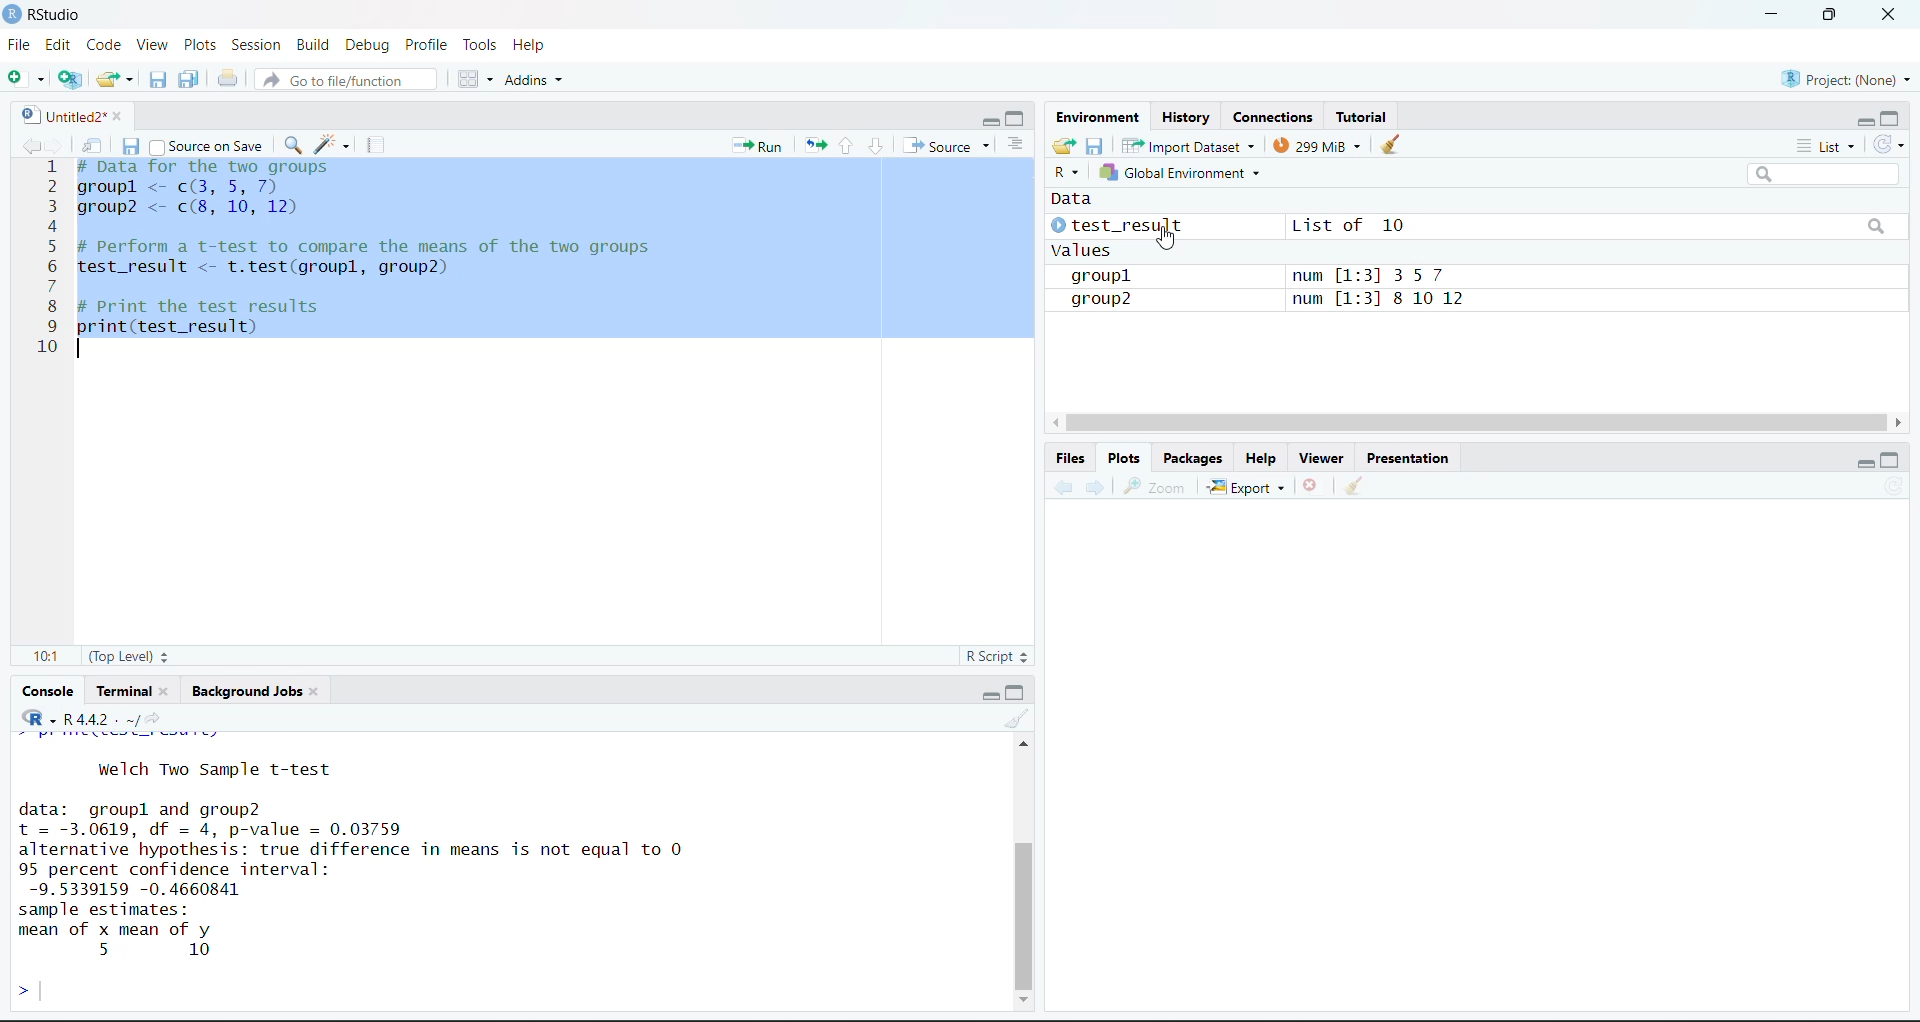 The image size is (1920, 1022). I want to click on Viewer, so click(1325, 456).